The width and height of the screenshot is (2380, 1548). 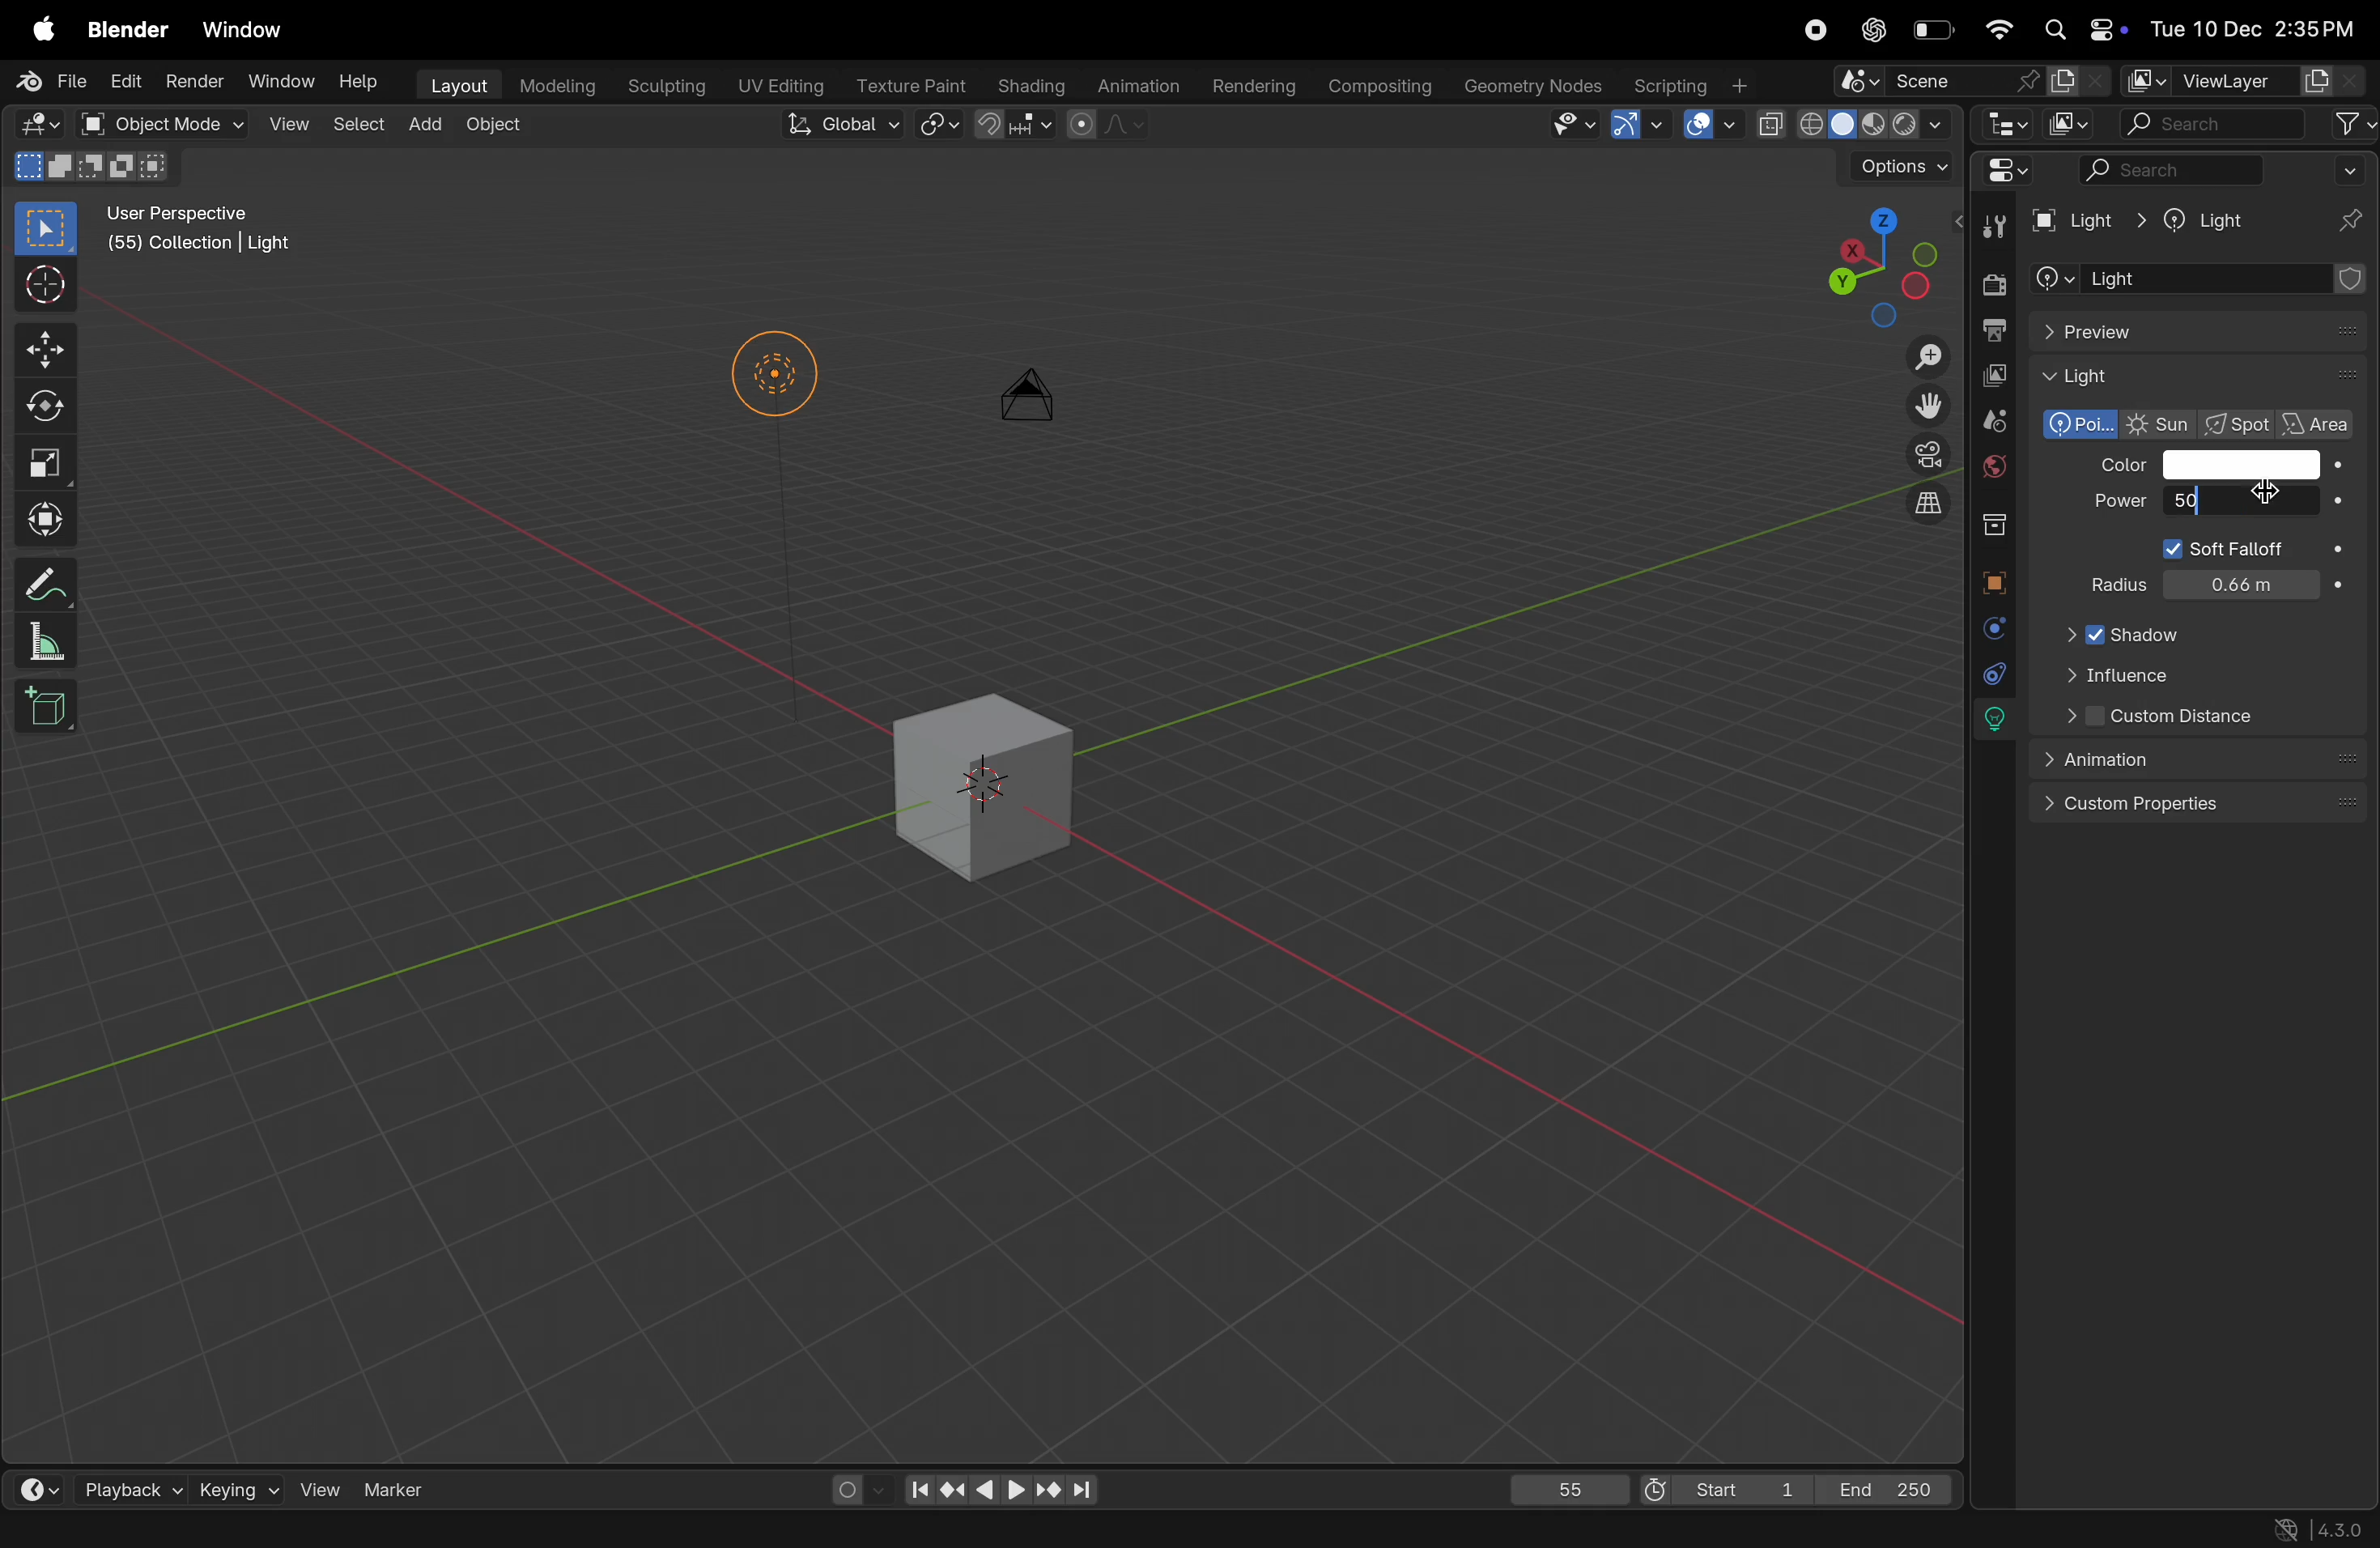 What do you see at coordinates (1993, 224) in the screenshot?
I see `tools` at bounding box center [1993, 224].